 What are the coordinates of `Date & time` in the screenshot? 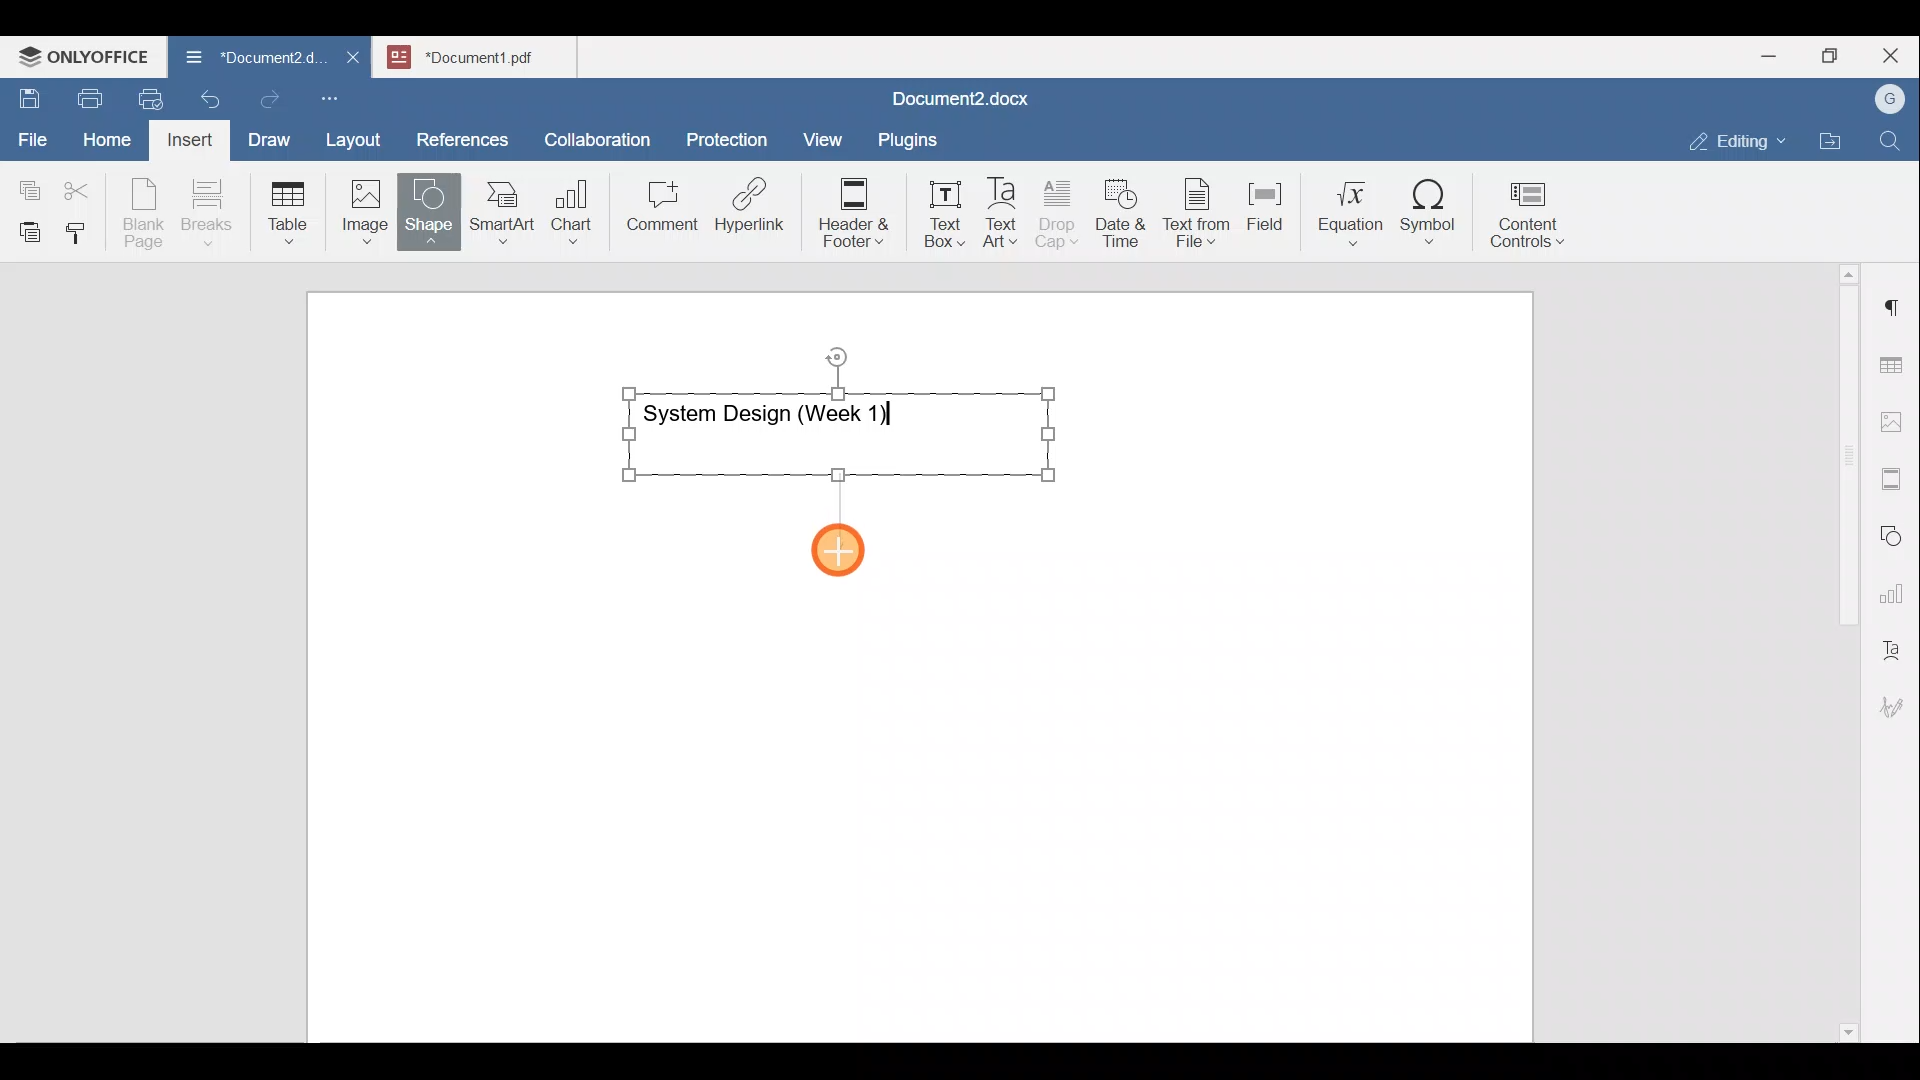 It's located at (1122, 210).